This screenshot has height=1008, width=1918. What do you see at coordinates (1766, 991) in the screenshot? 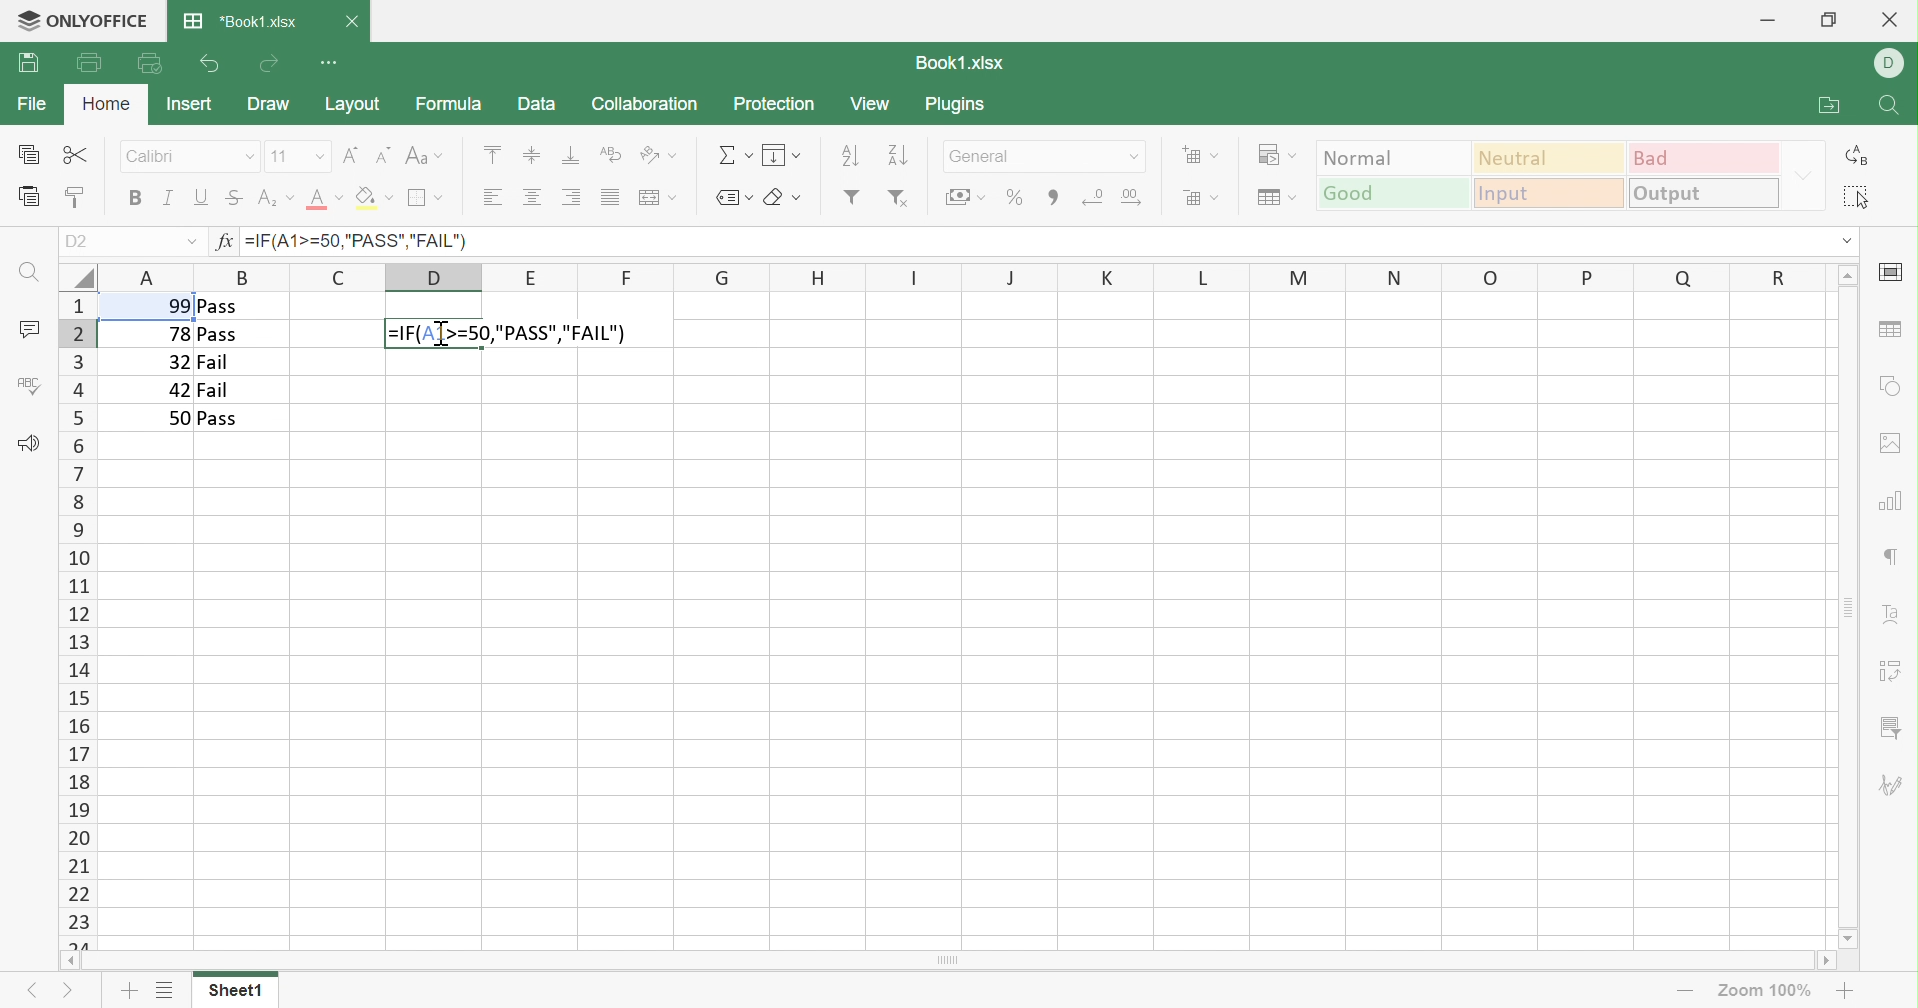
I see `Zoom 100%` at bounding box center [1766, 991].